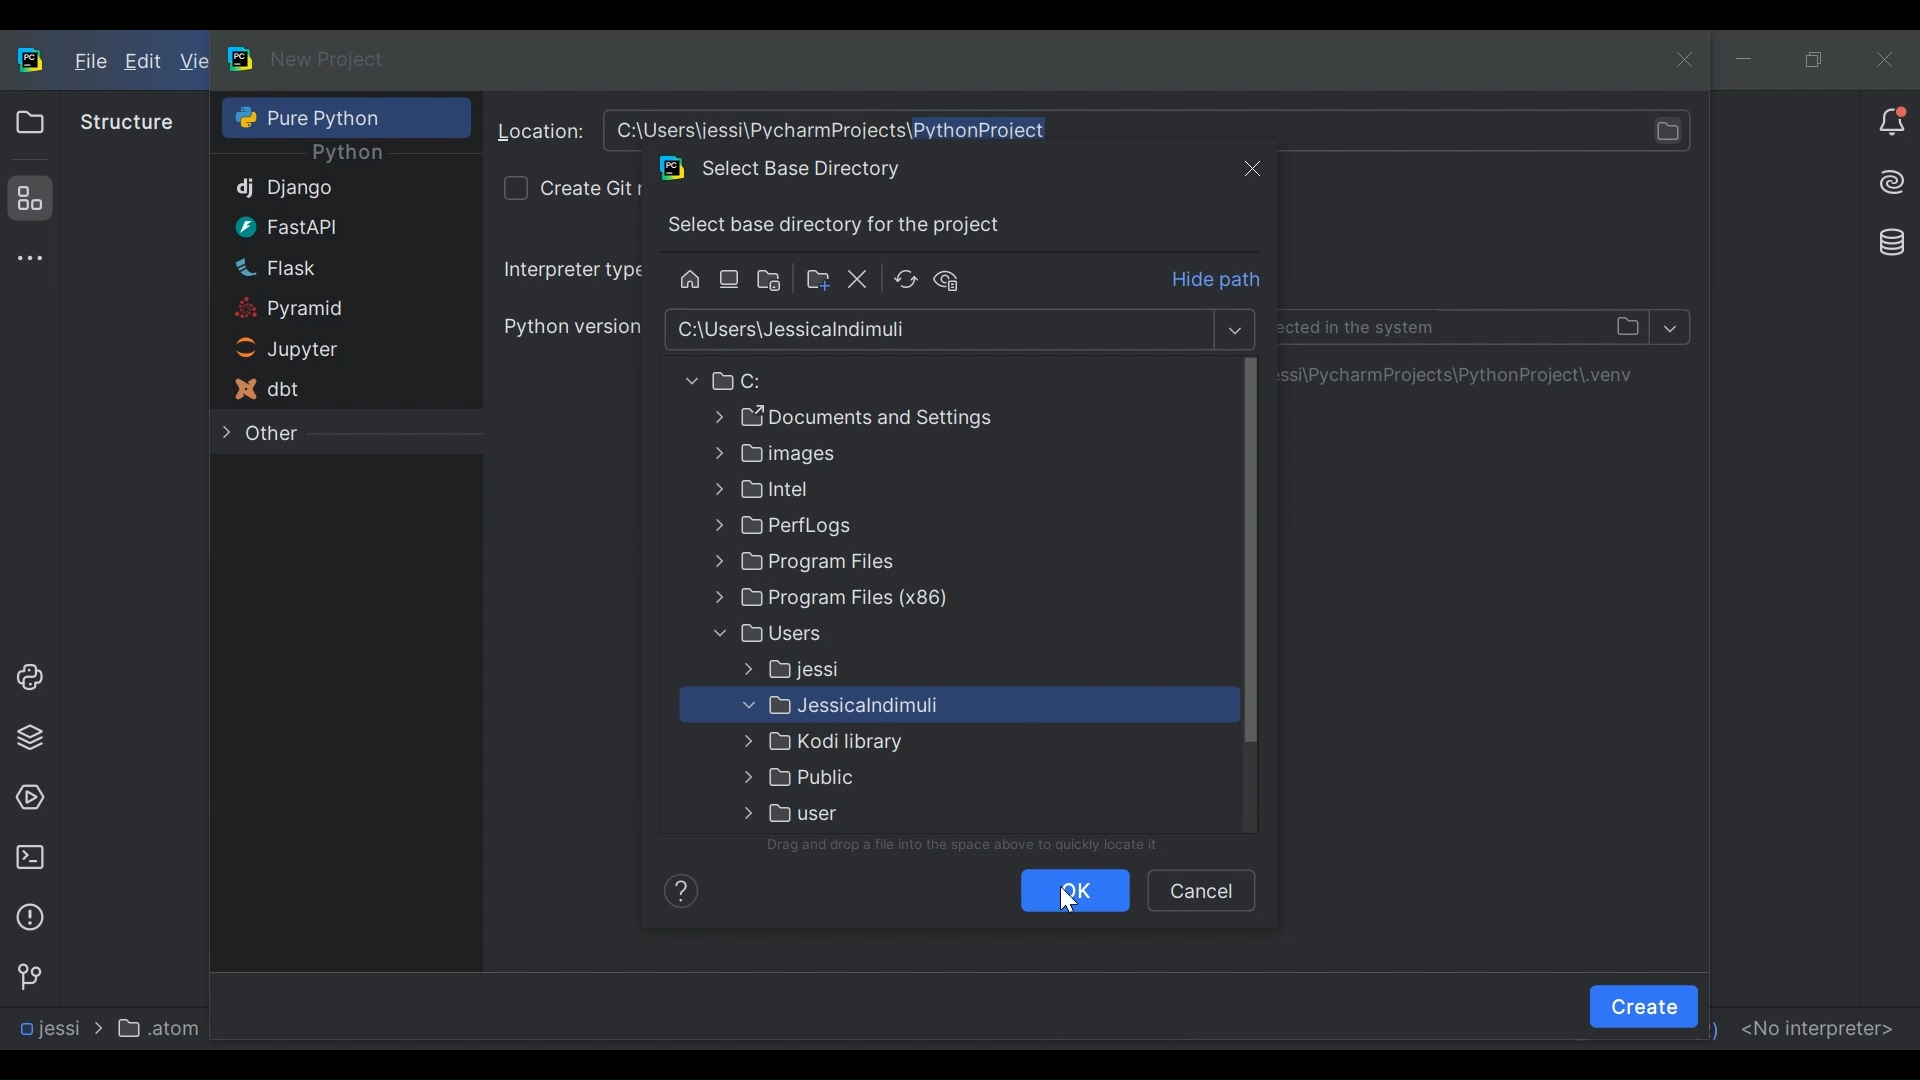  I want to click on Folder Path, so click(878, 600).